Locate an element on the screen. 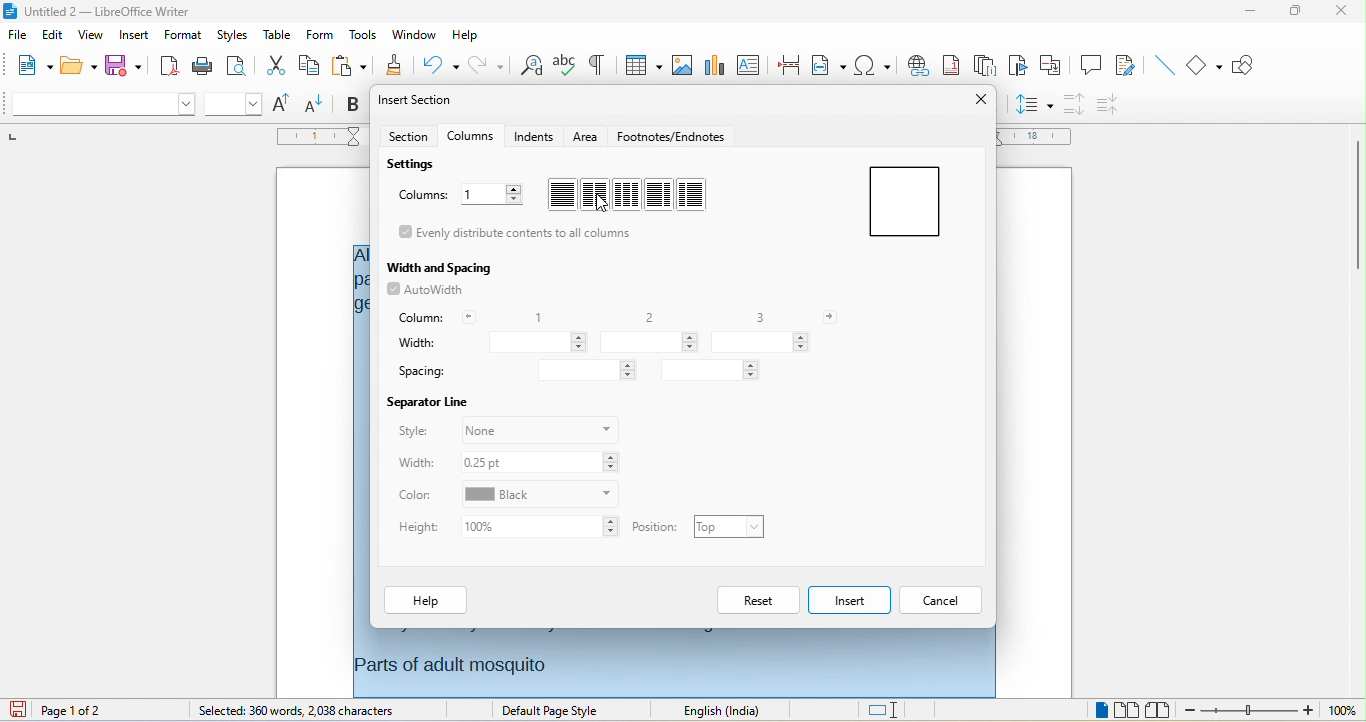 The image size is (1366, 722). bold is located at coordinates (353, 103).